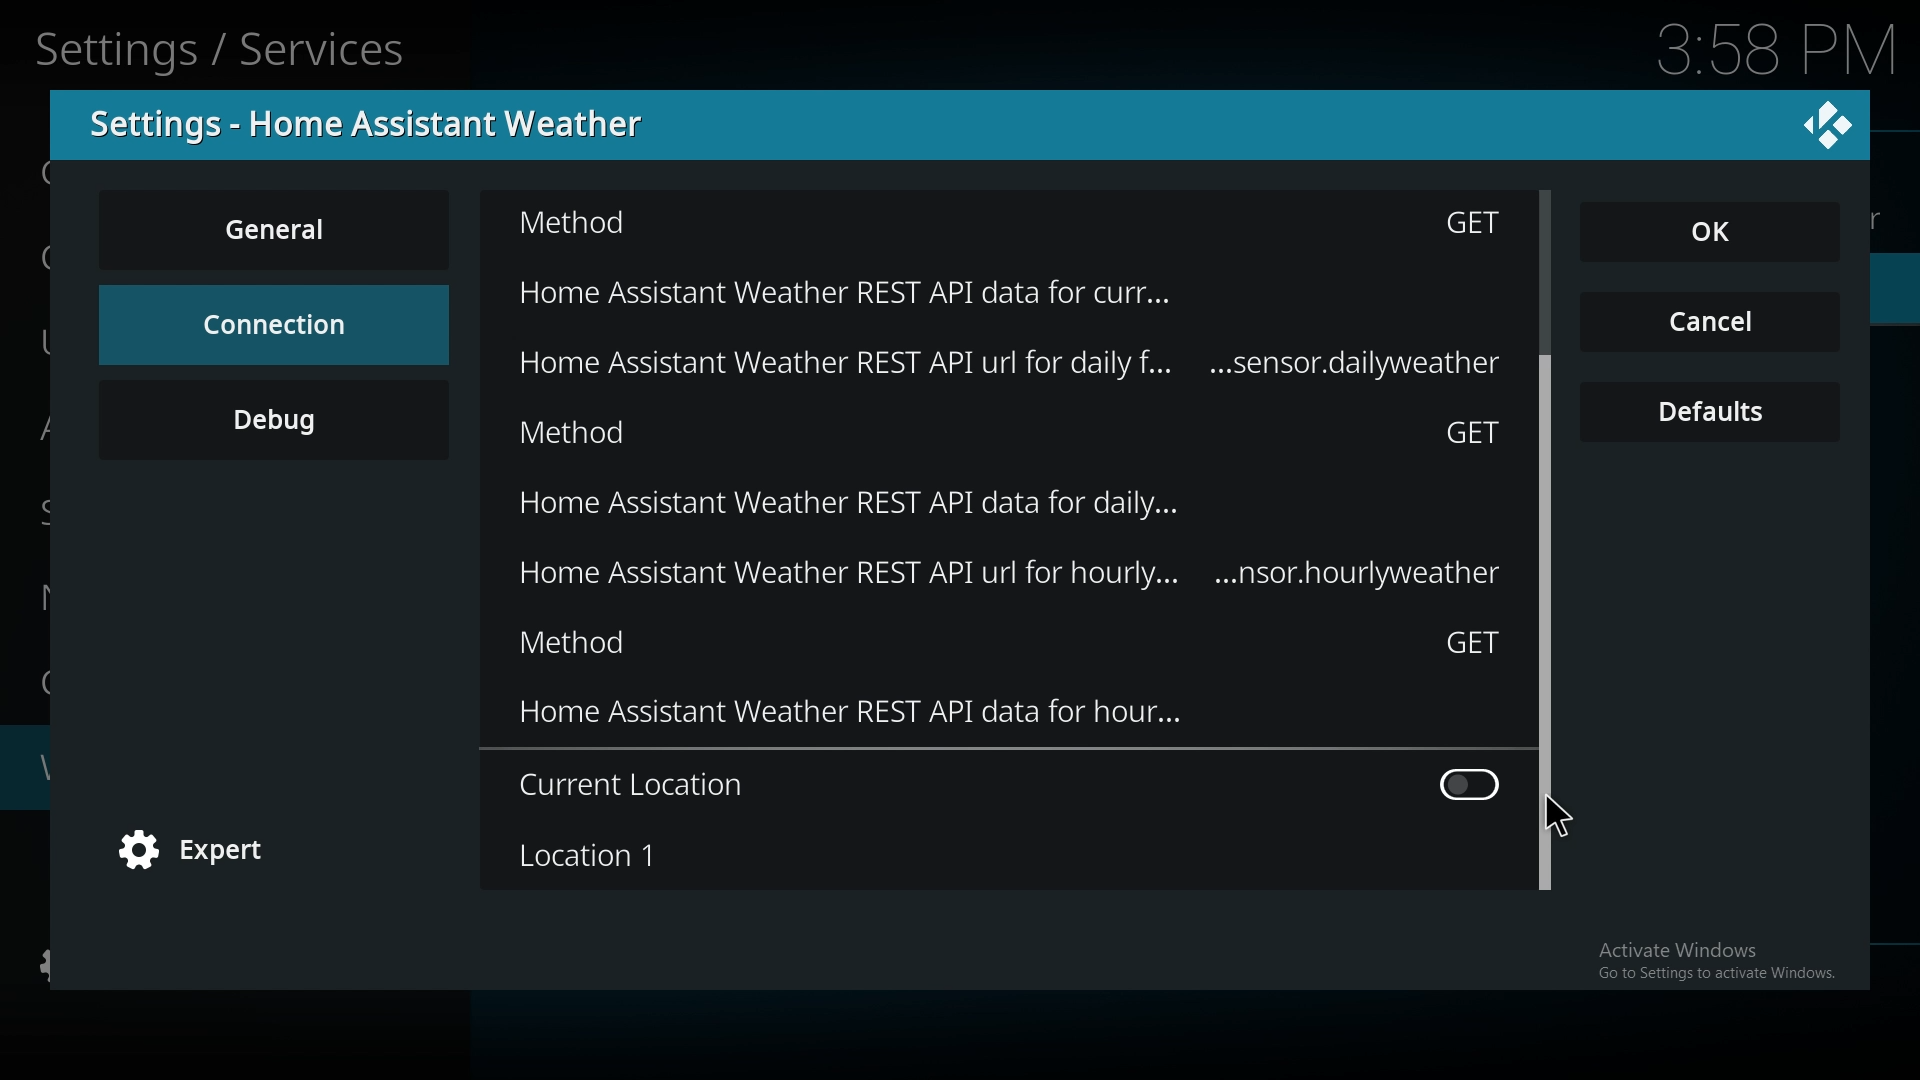  What do you see at coordinates (961, 577) in the screenshot?
I see `home assistant weather rest api url for hourly..` at bounding box center [961, 577].